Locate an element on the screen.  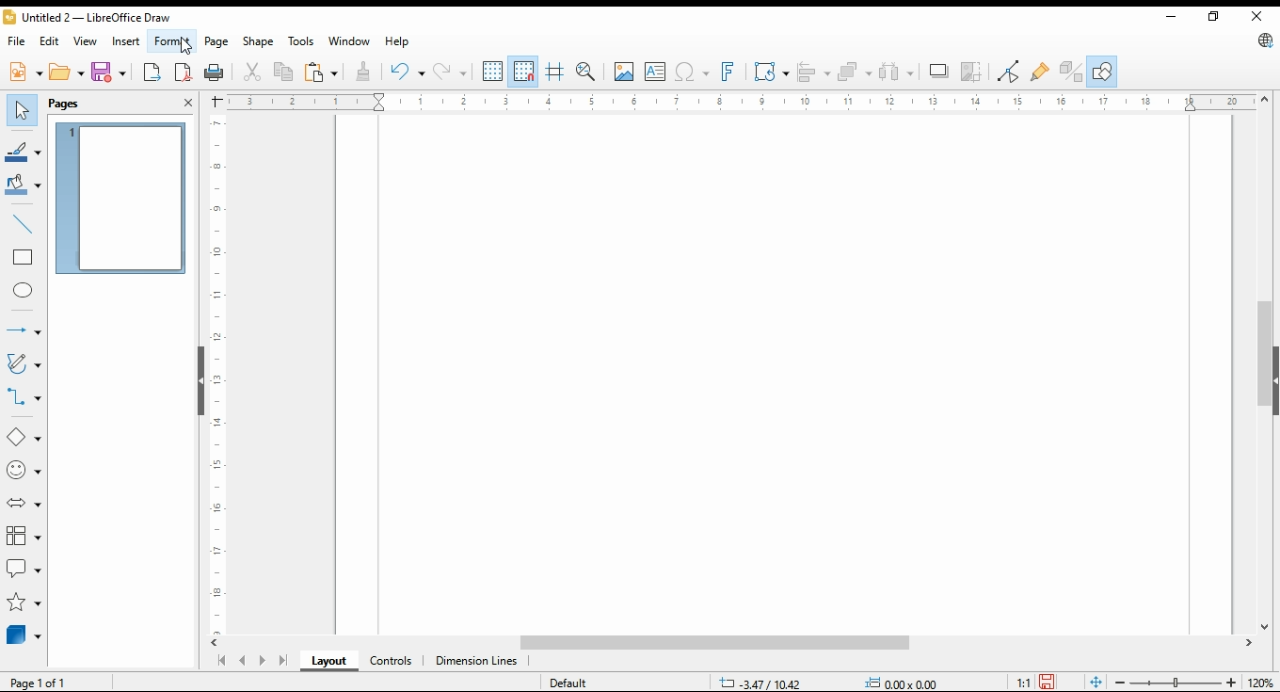
1:1 is located at coordinates (1023, 681).